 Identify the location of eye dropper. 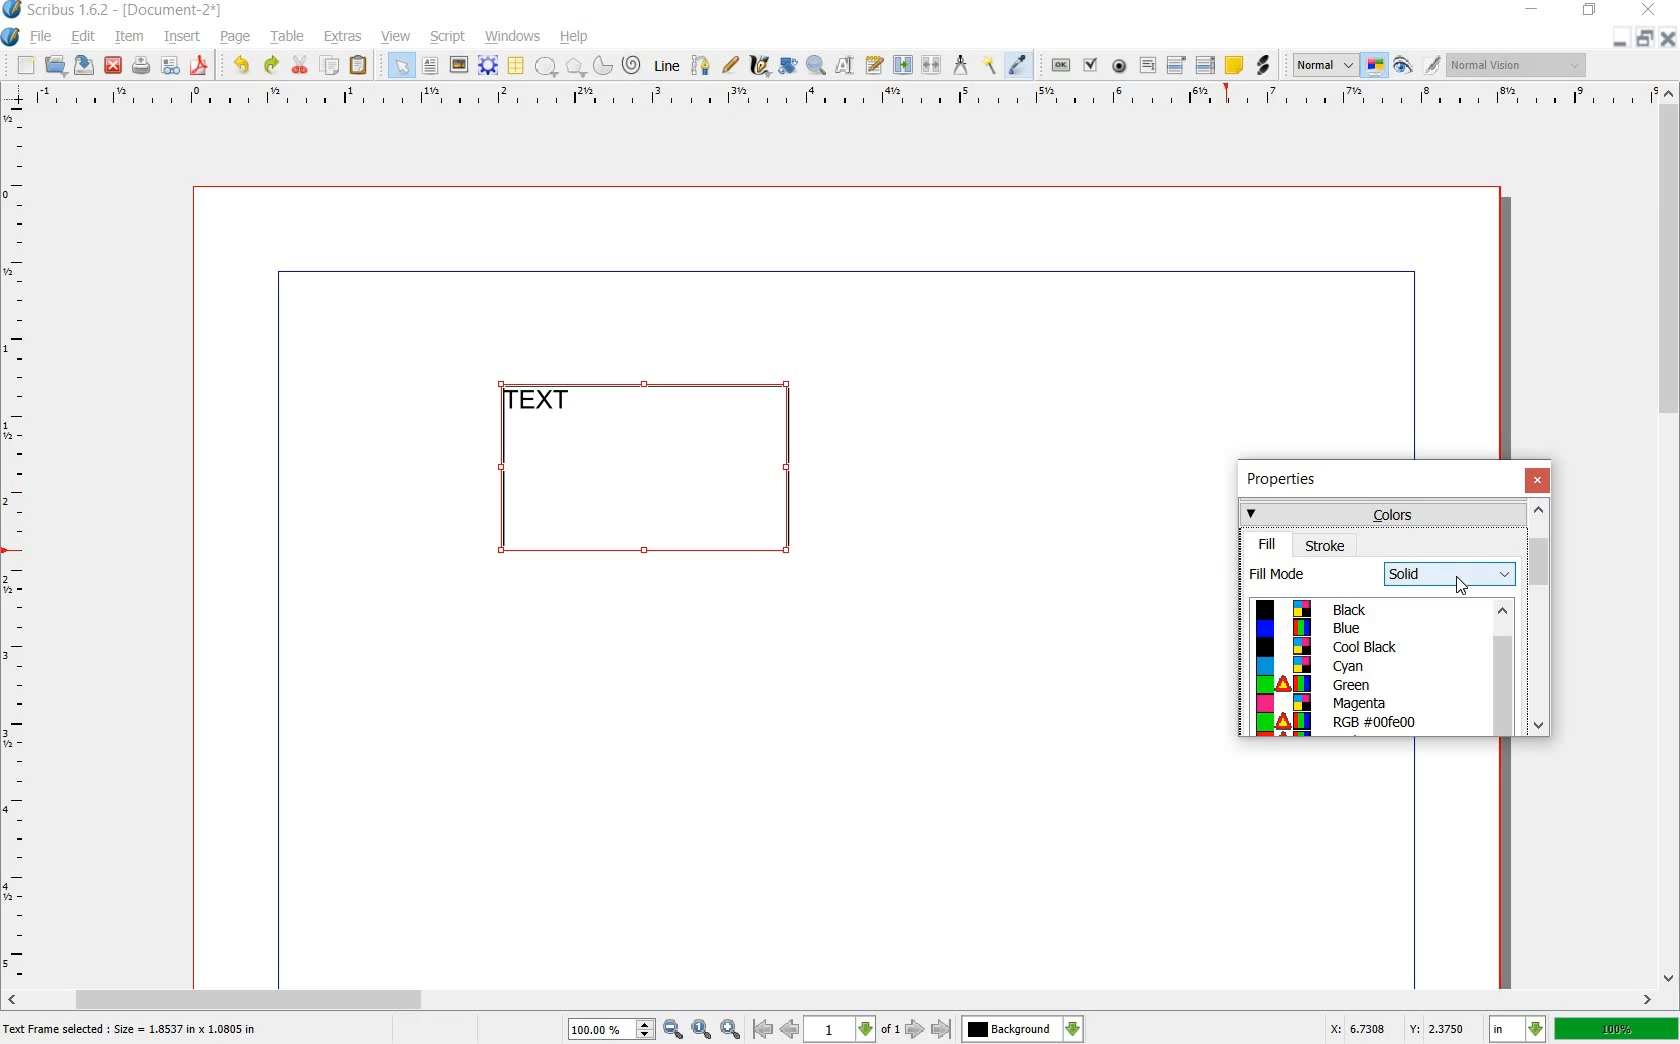
(1019, 66).